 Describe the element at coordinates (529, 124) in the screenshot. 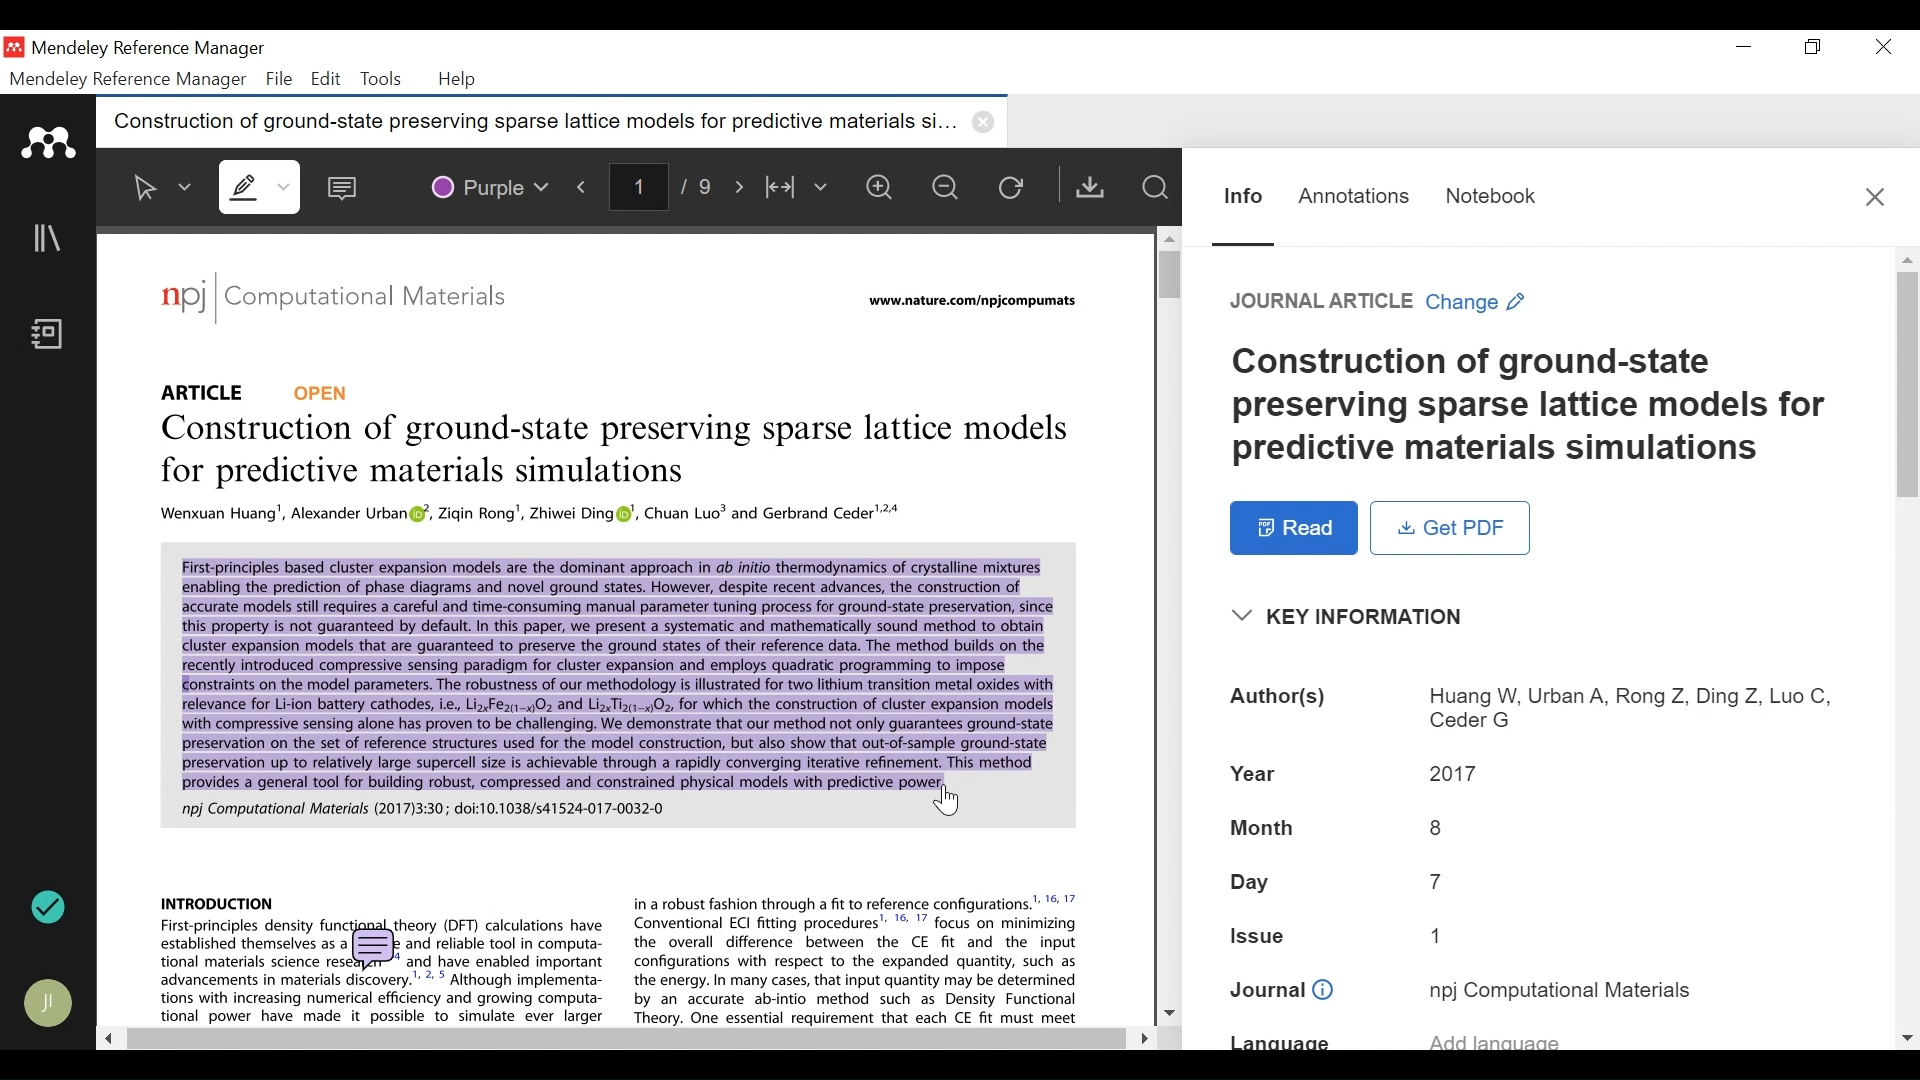

I see `Current tab` at that location.